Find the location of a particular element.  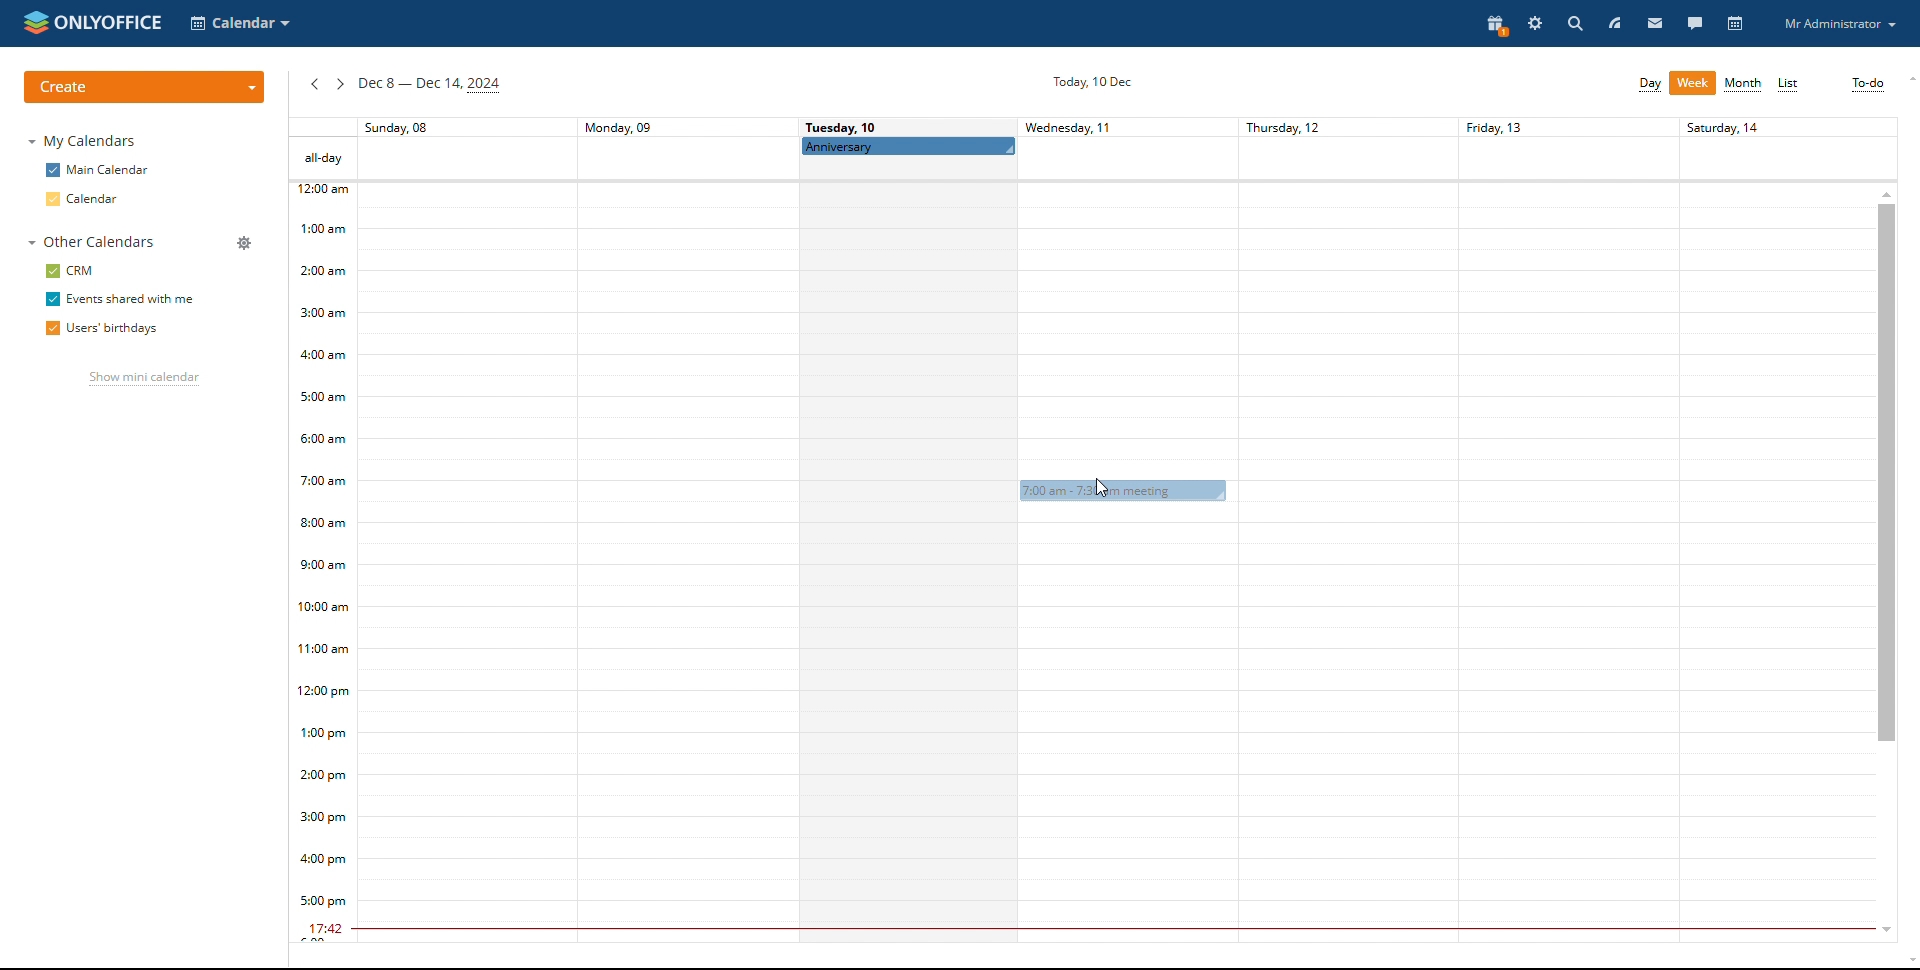

current week is located at coordinates (429, 86).